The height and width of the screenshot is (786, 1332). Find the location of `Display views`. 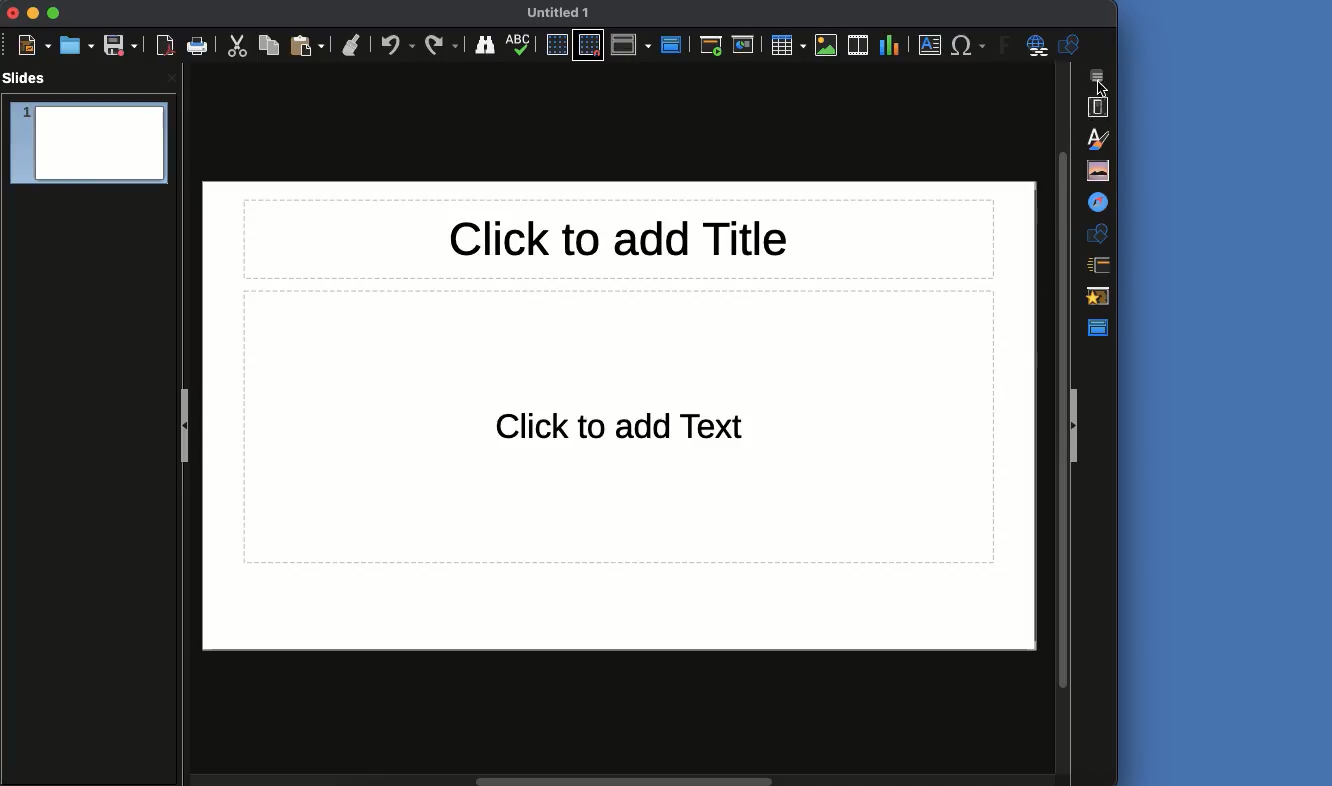

Display views is located at coordinates (633, 46).